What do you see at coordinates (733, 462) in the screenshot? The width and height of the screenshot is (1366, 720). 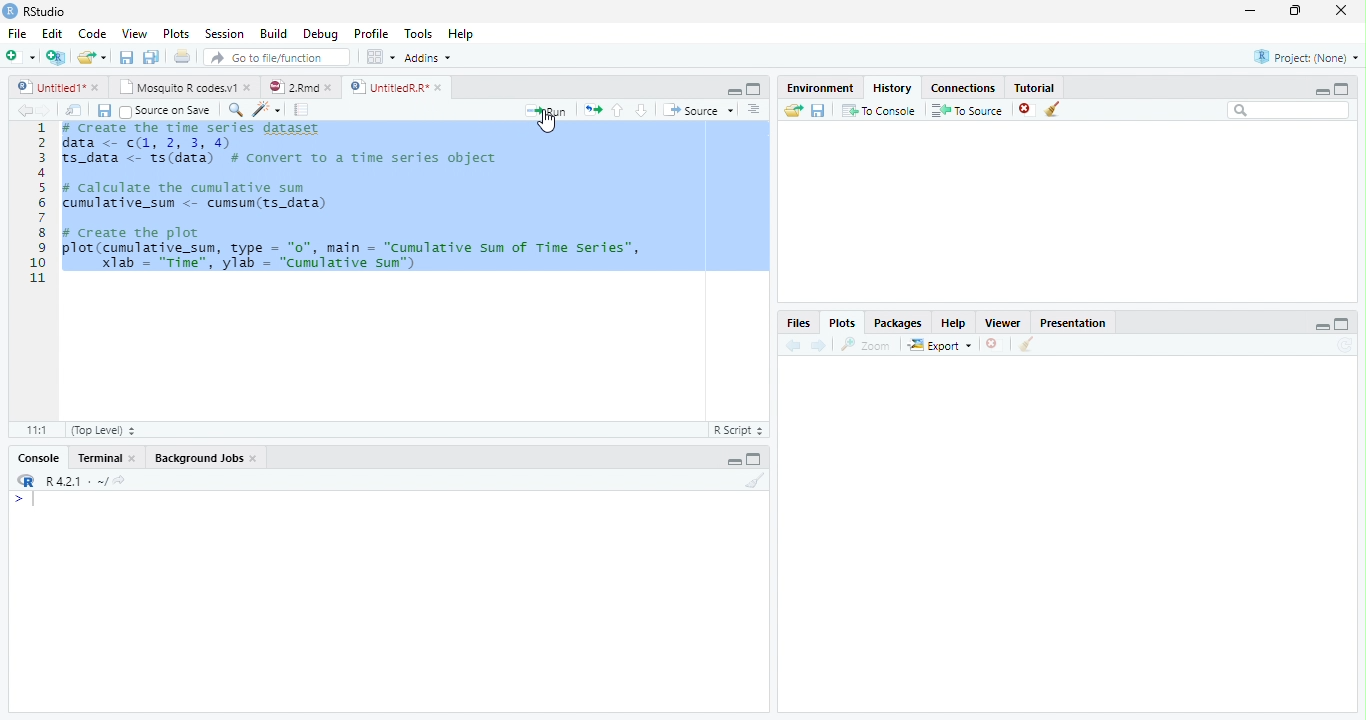 I see `Minimize` at bounding box center [733, 462].